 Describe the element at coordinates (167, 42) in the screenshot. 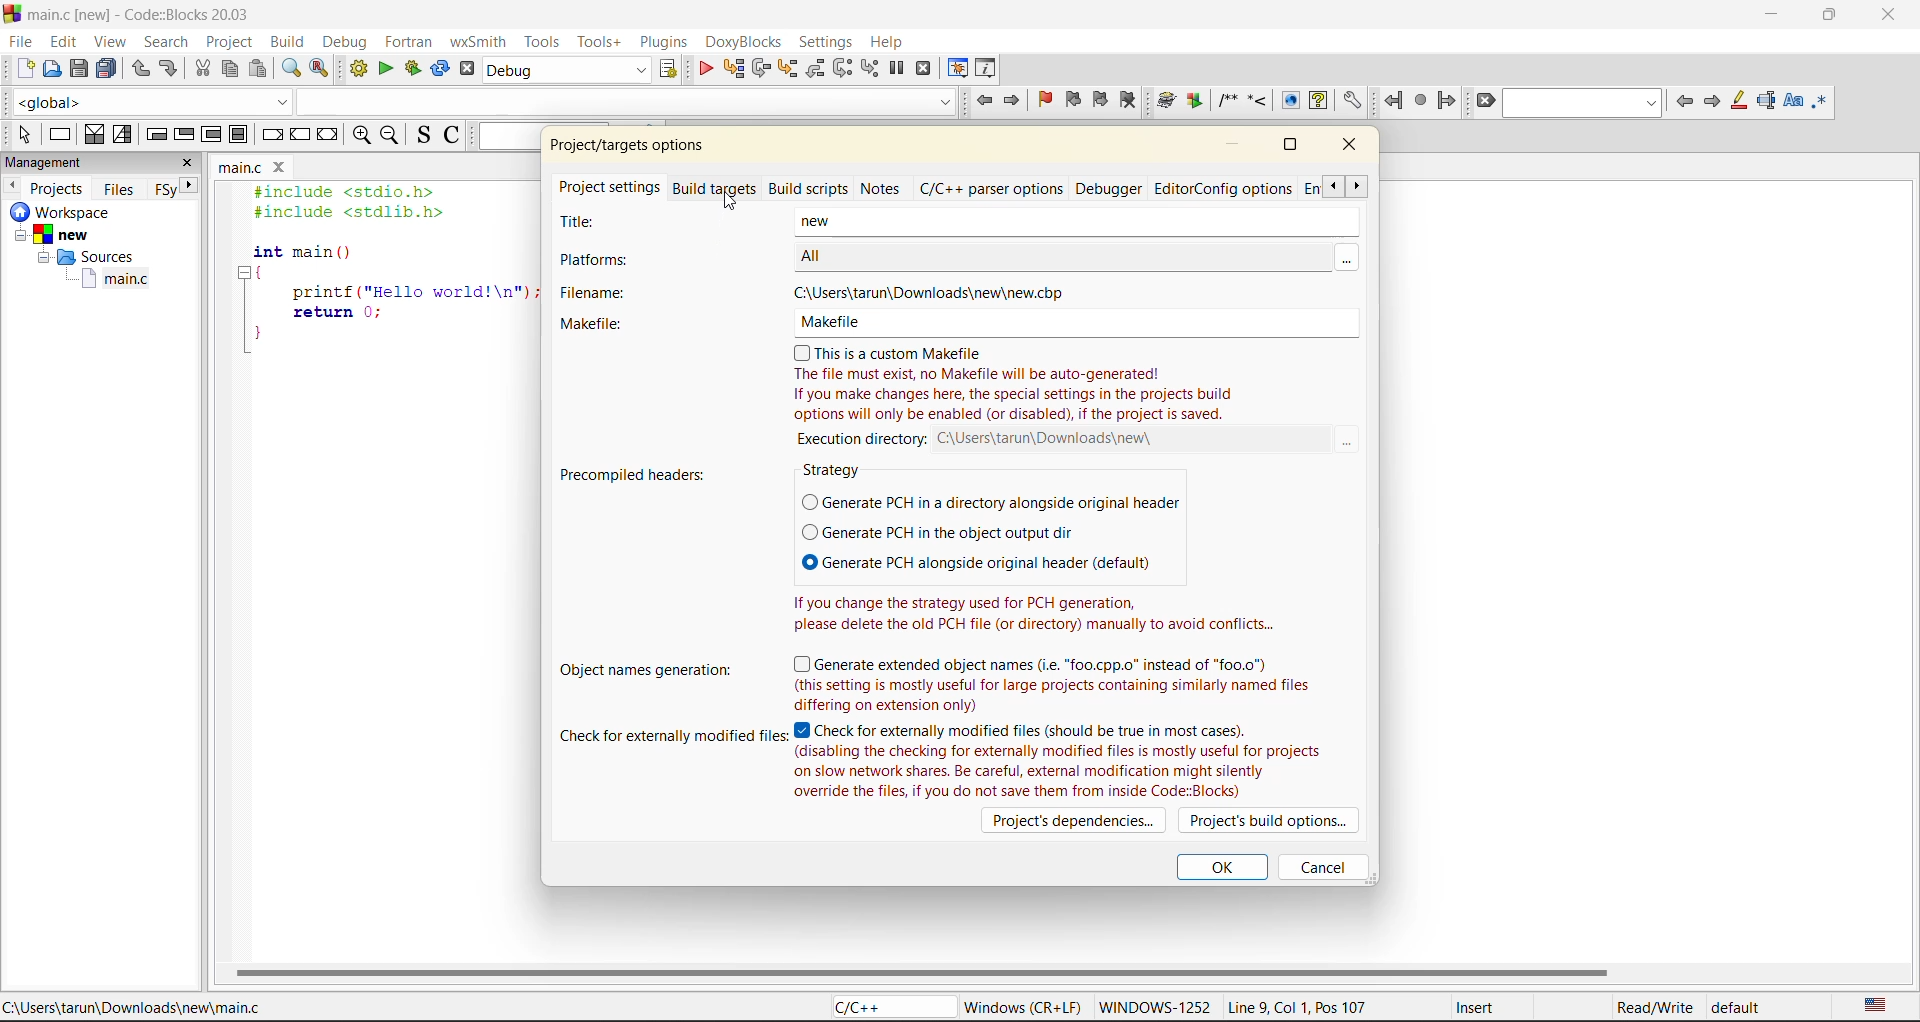

I see `search` at that location.